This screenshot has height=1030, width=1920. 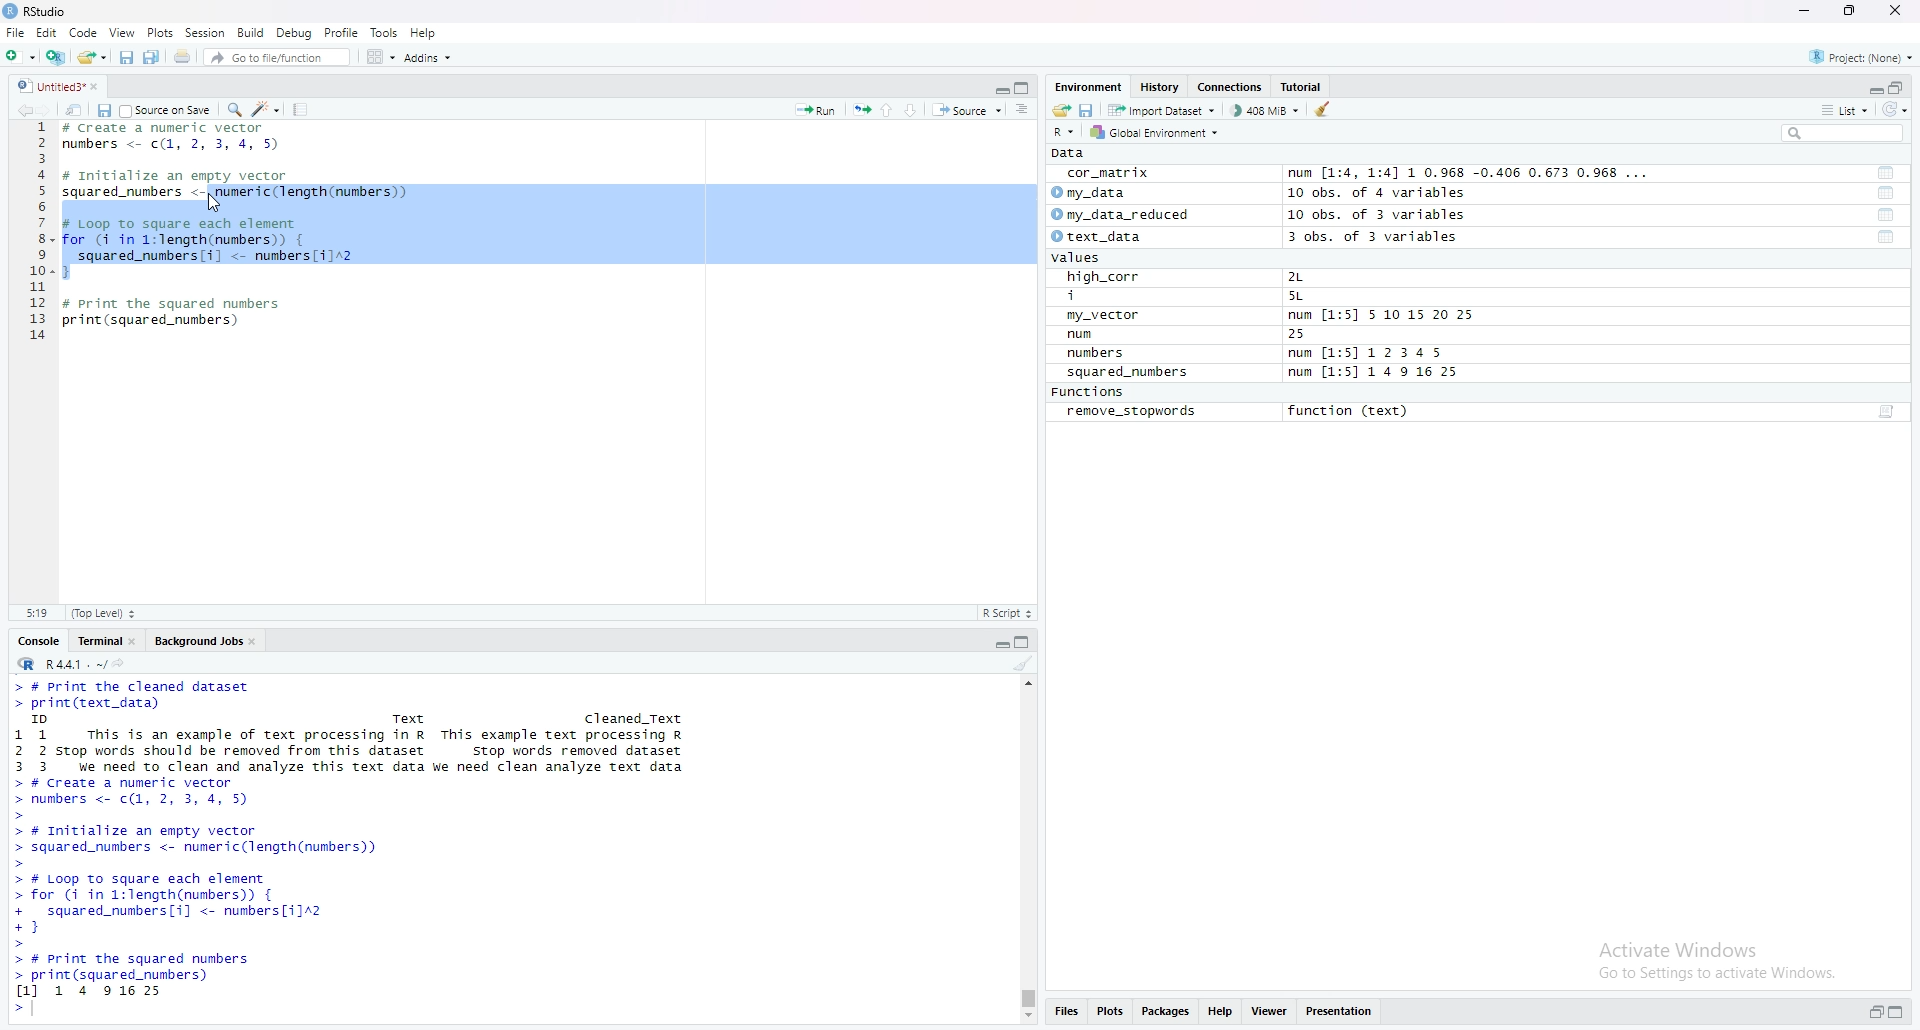 What do you see at coordinates (101, 85) in the screenshot?
I see `close` at bounding box center [101, 85].